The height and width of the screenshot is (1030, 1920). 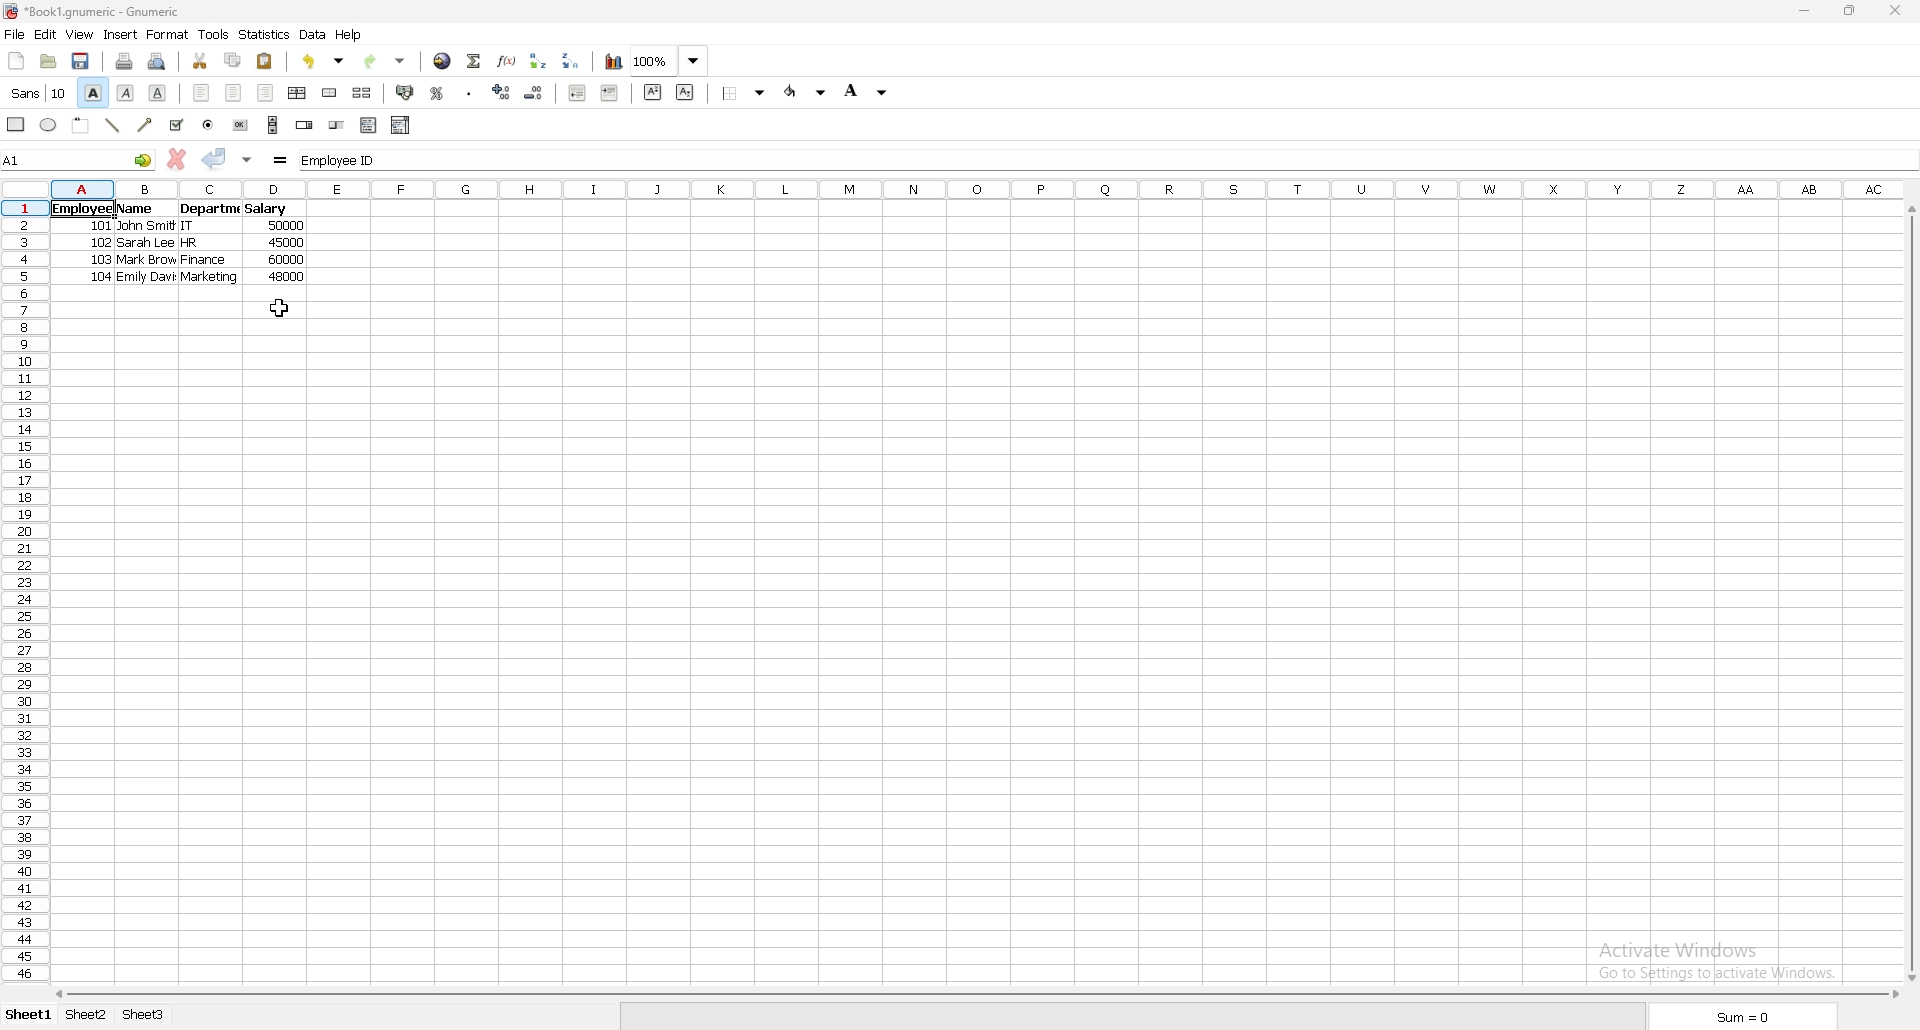 I want to click on italic, so click(x=126, y=93).